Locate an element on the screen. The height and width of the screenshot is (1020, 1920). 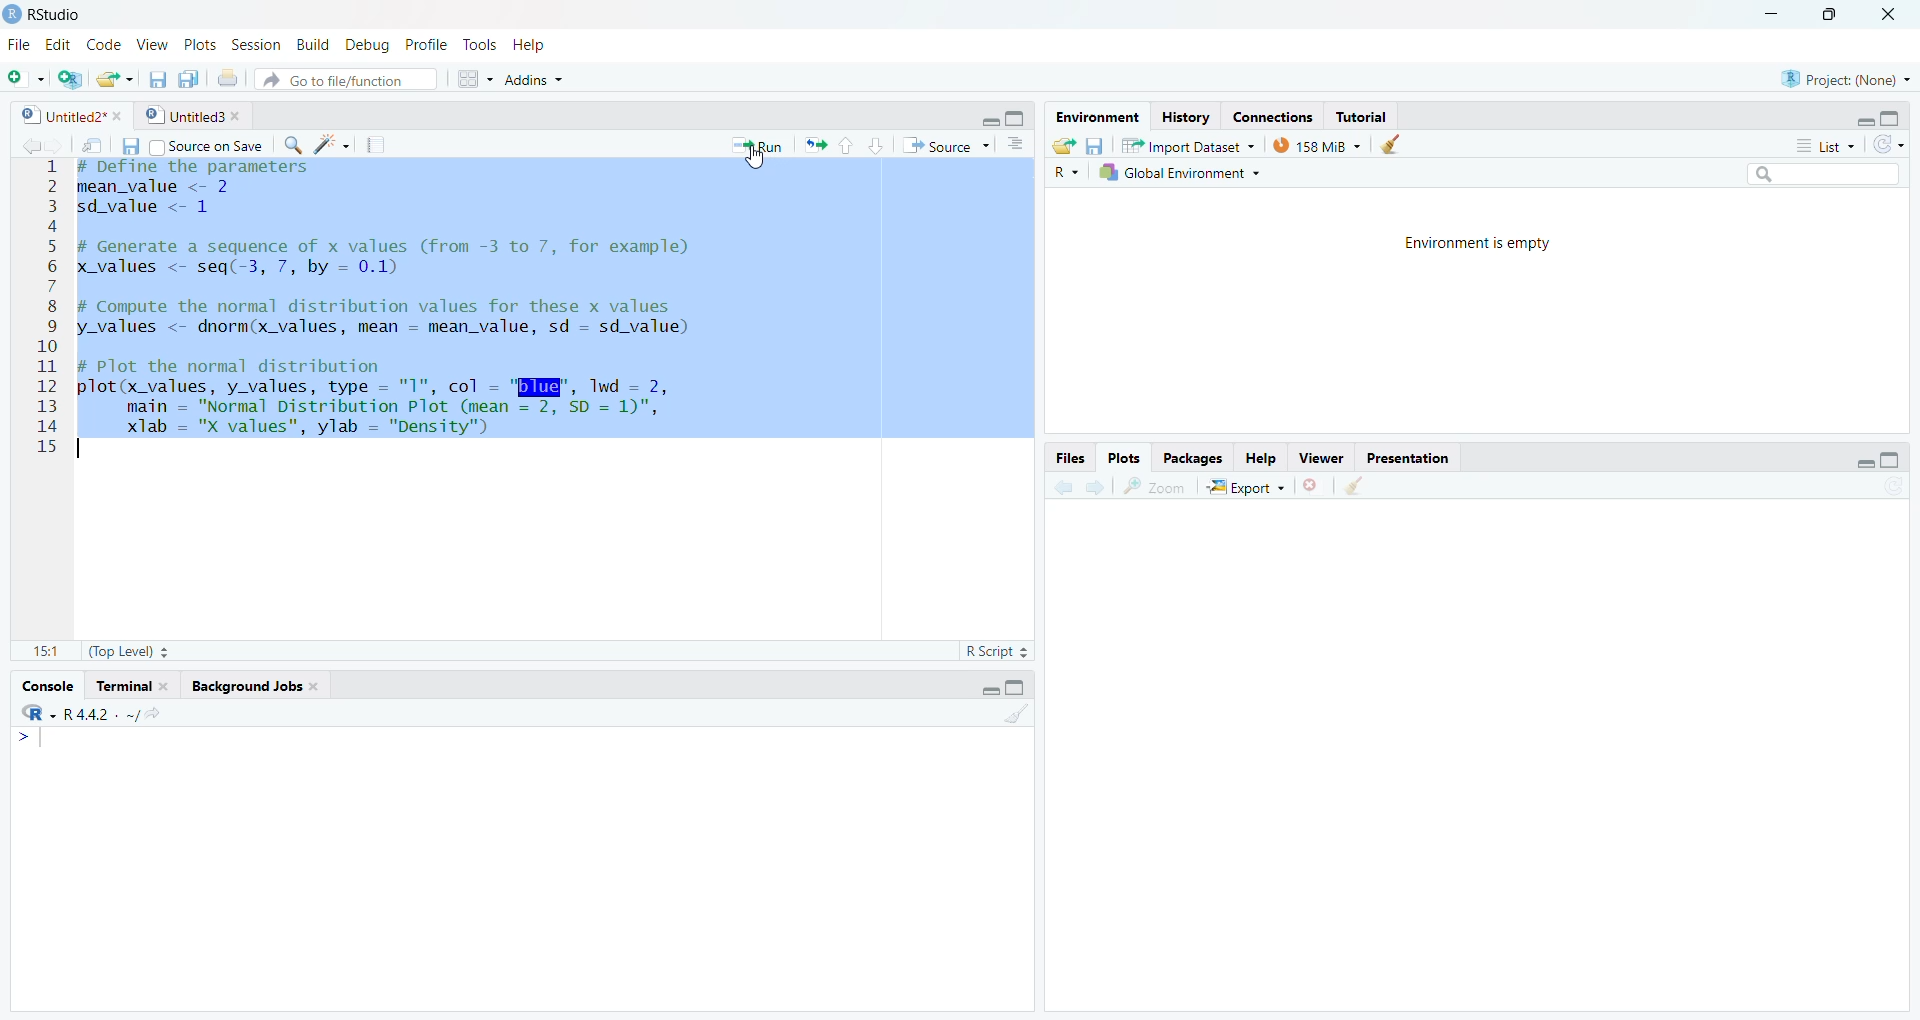
Plots is located at coordinates (1127, 457).